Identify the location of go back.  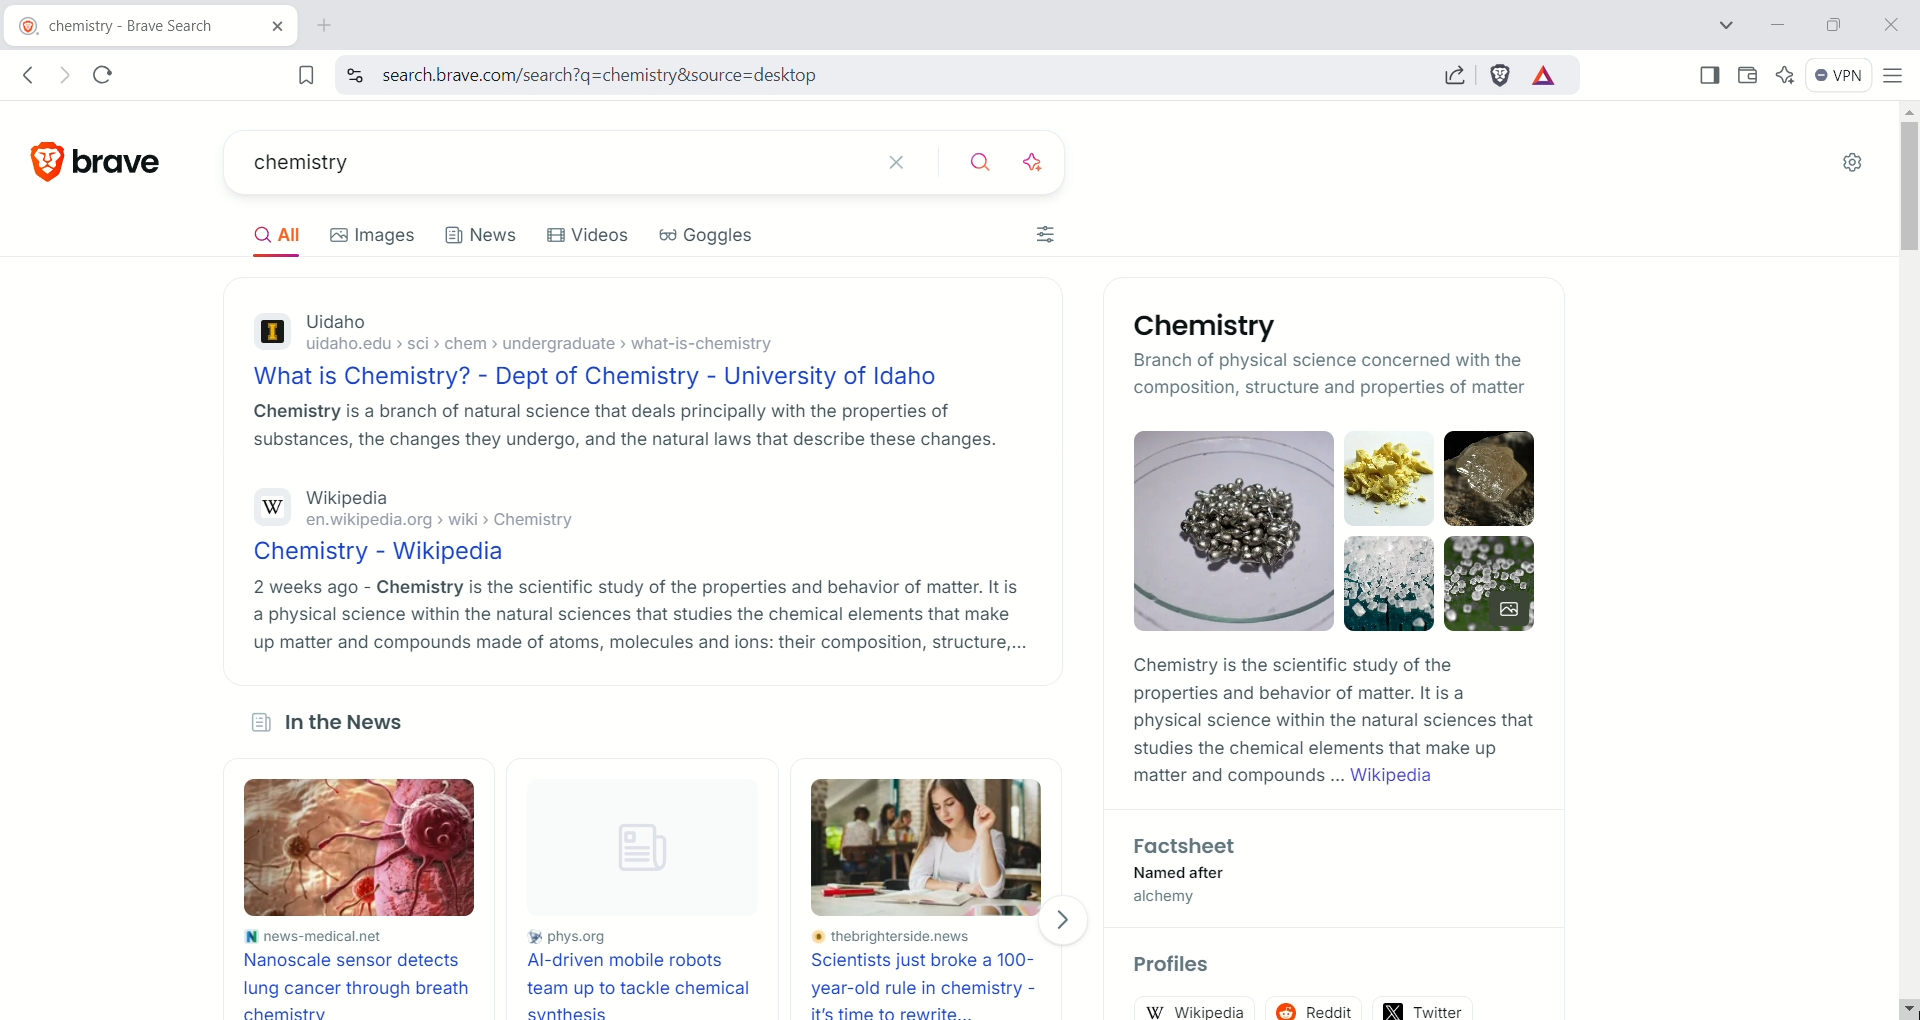
(27, 76).